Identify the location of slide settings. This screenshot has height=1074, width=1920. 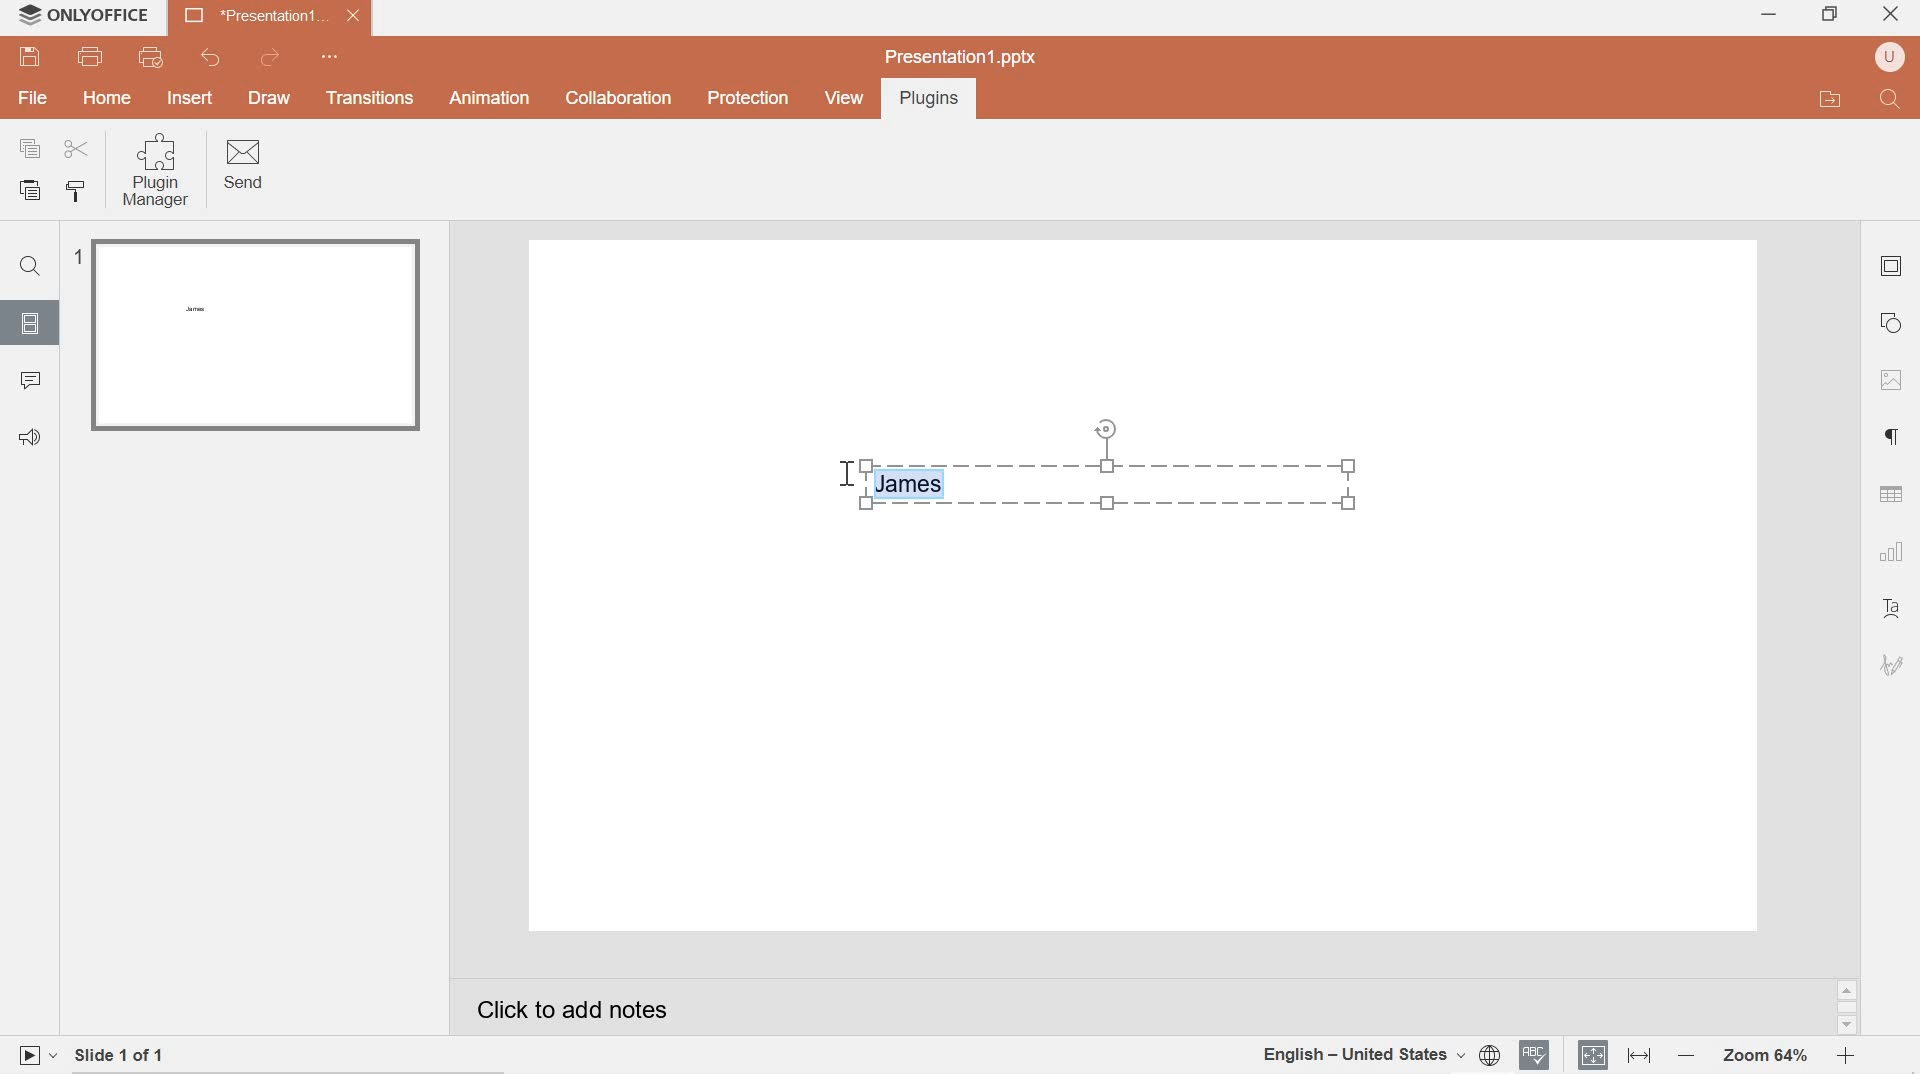
(1891, 266).